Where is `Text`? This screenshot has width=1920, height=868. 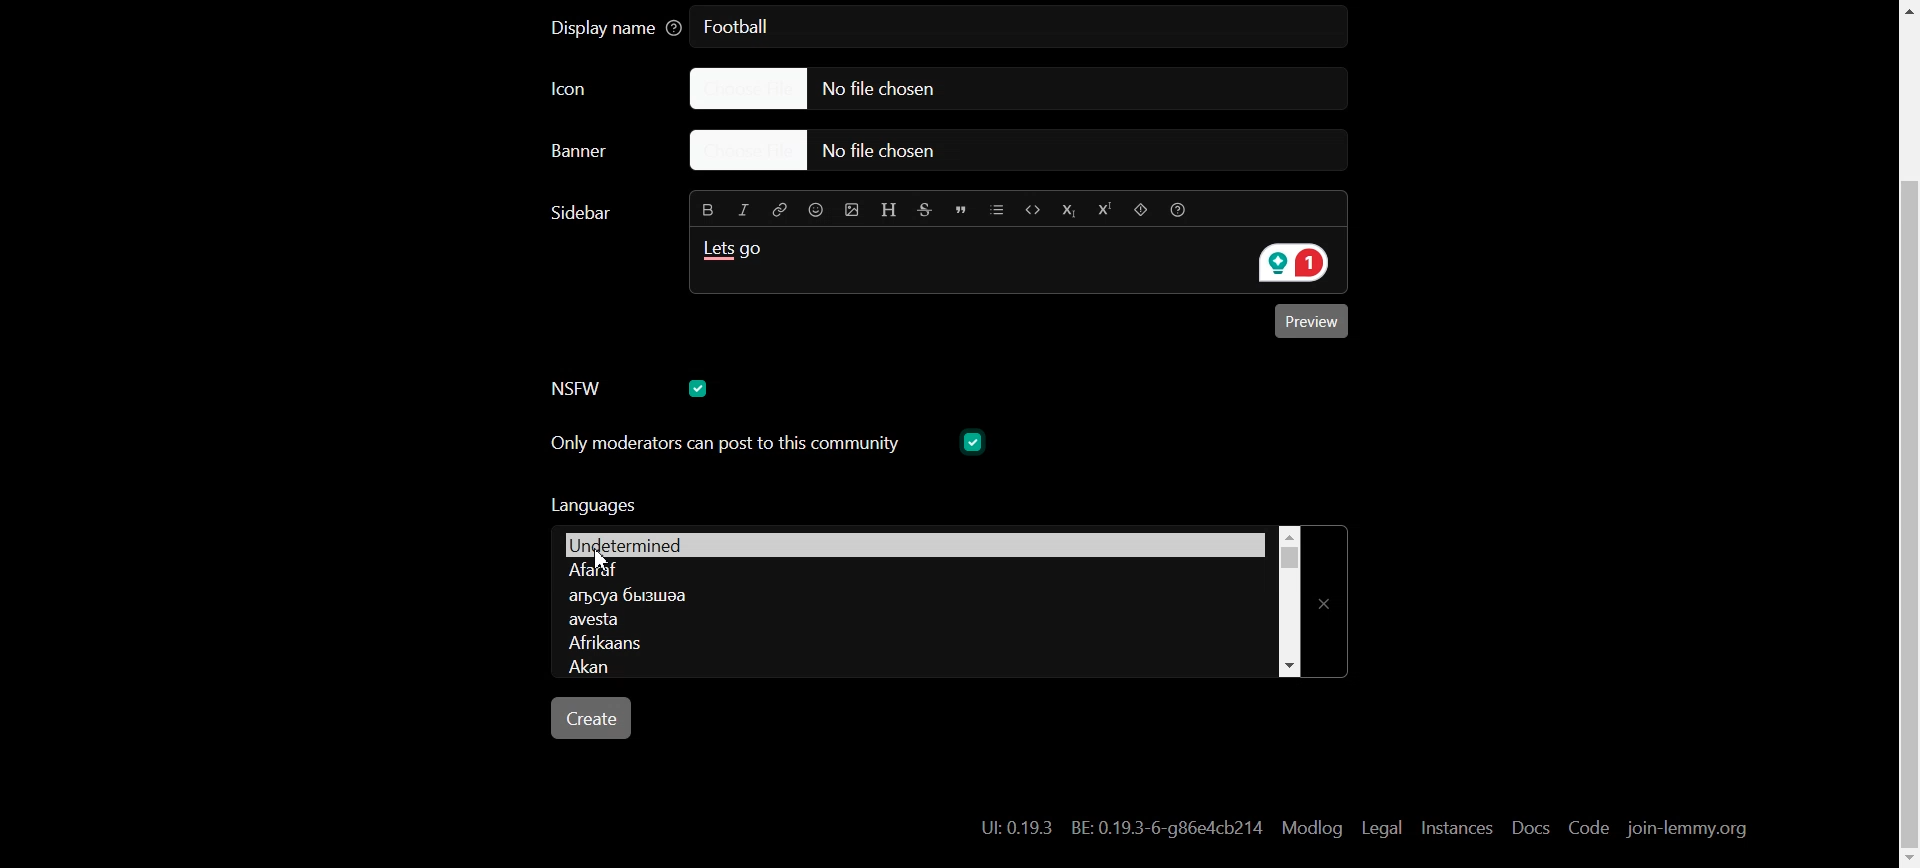
Text is located at coordinates (739, 255).